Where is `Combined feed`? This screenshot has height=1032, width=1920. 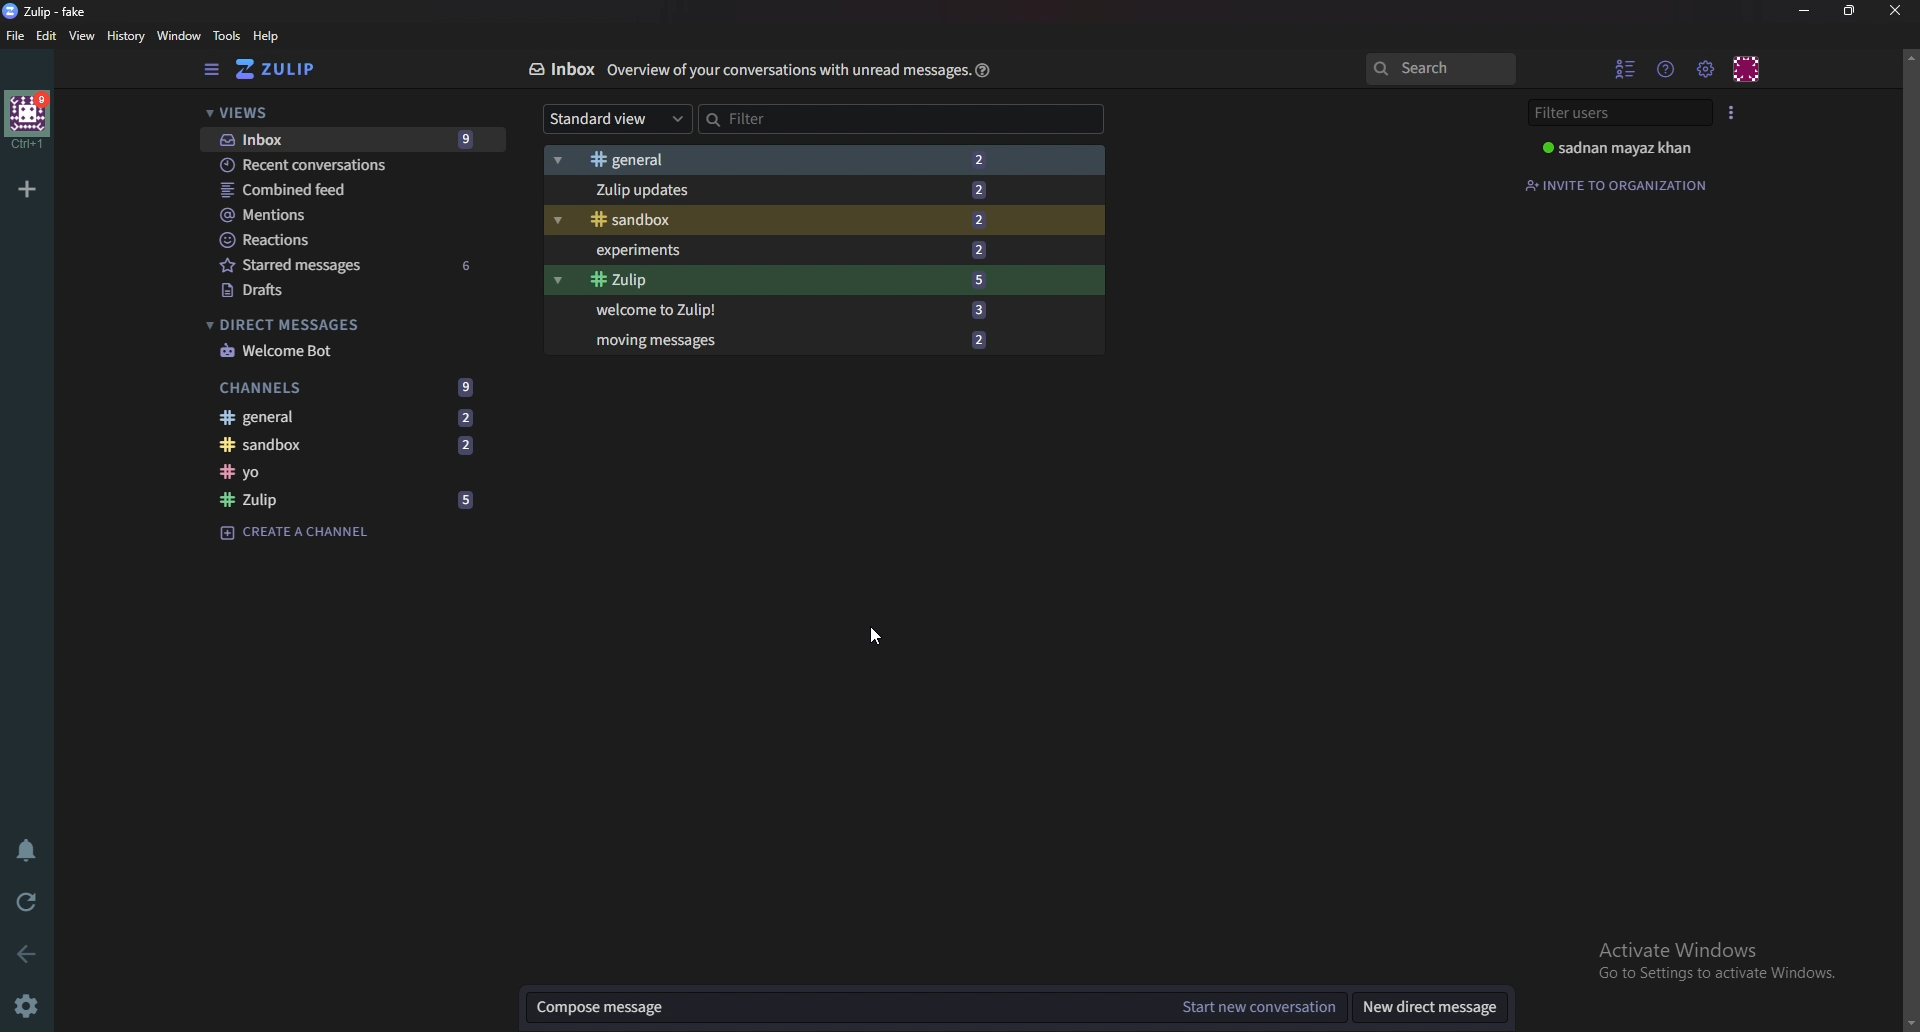
Combined feed is located at coordinates (342, 190).